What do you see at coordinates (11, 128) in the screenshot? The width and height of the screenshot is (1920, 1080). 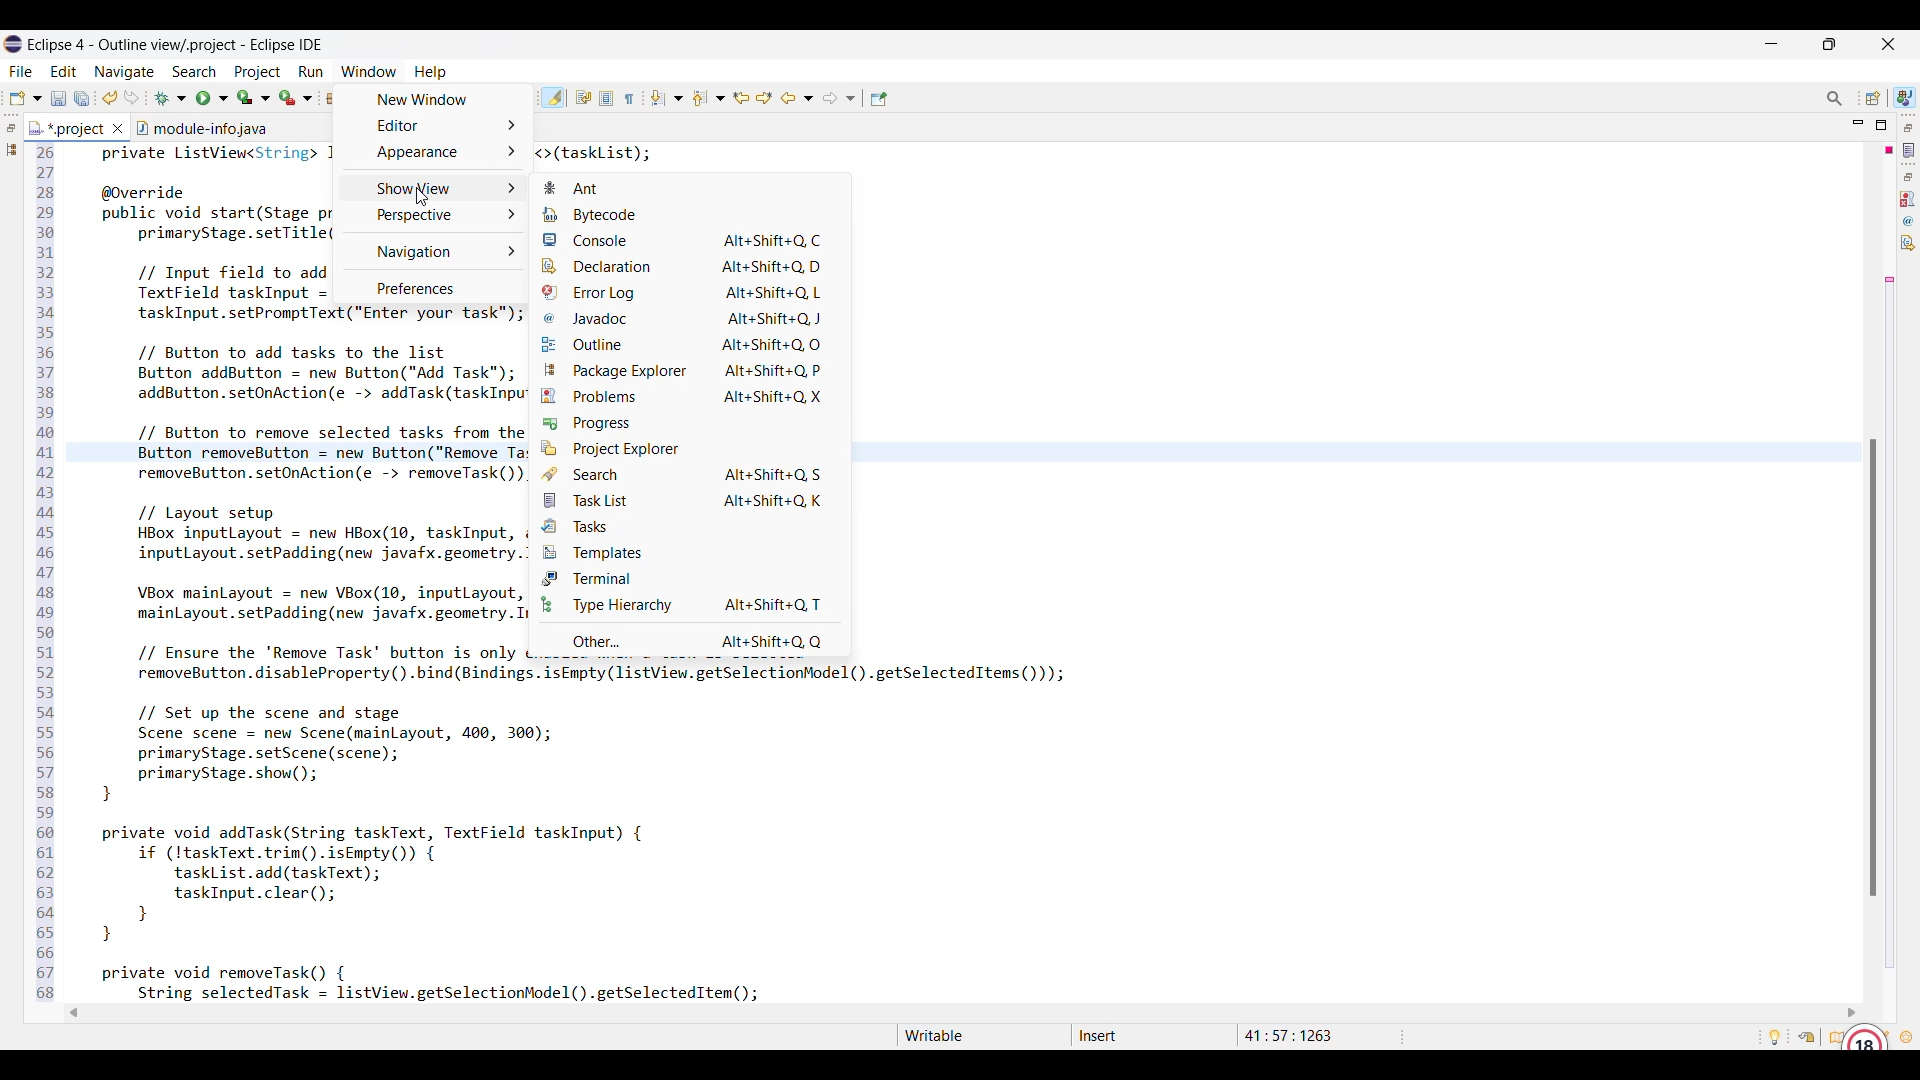 I see `Restore` at bounding box center [11, 128].